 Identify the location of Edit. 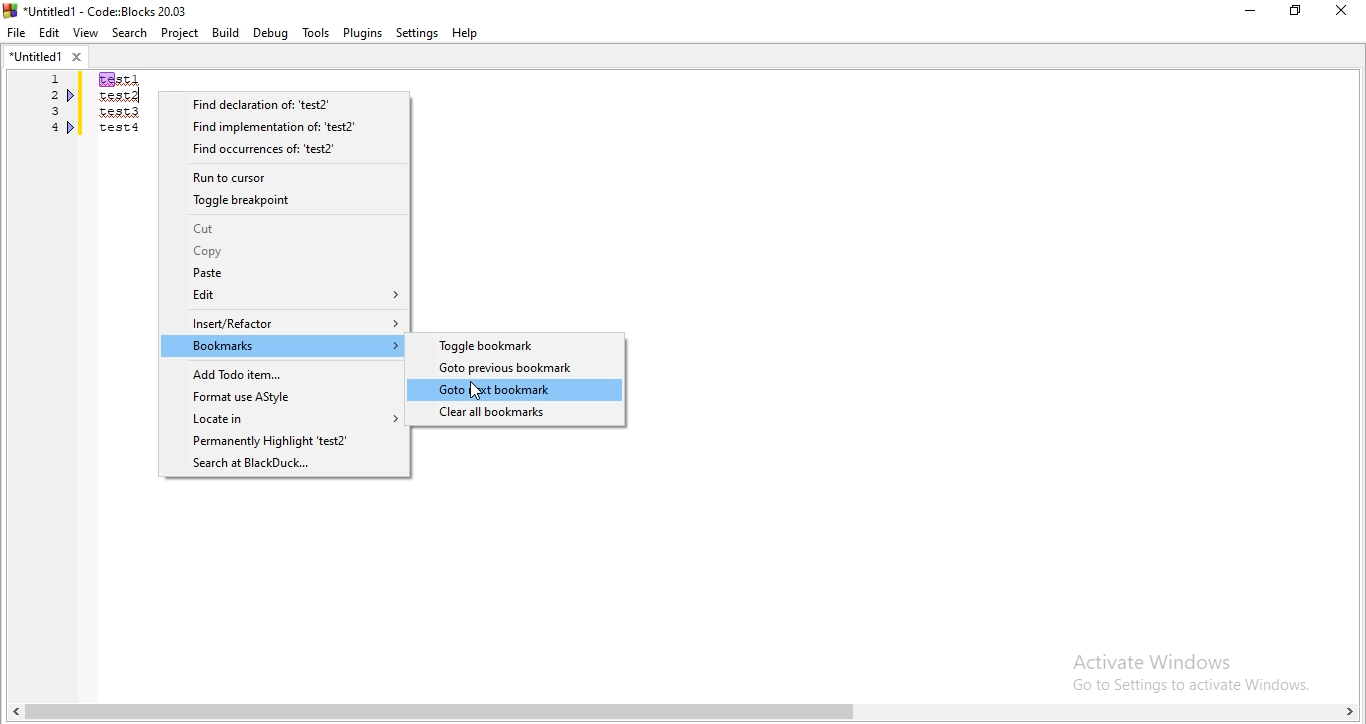
(285, 295).